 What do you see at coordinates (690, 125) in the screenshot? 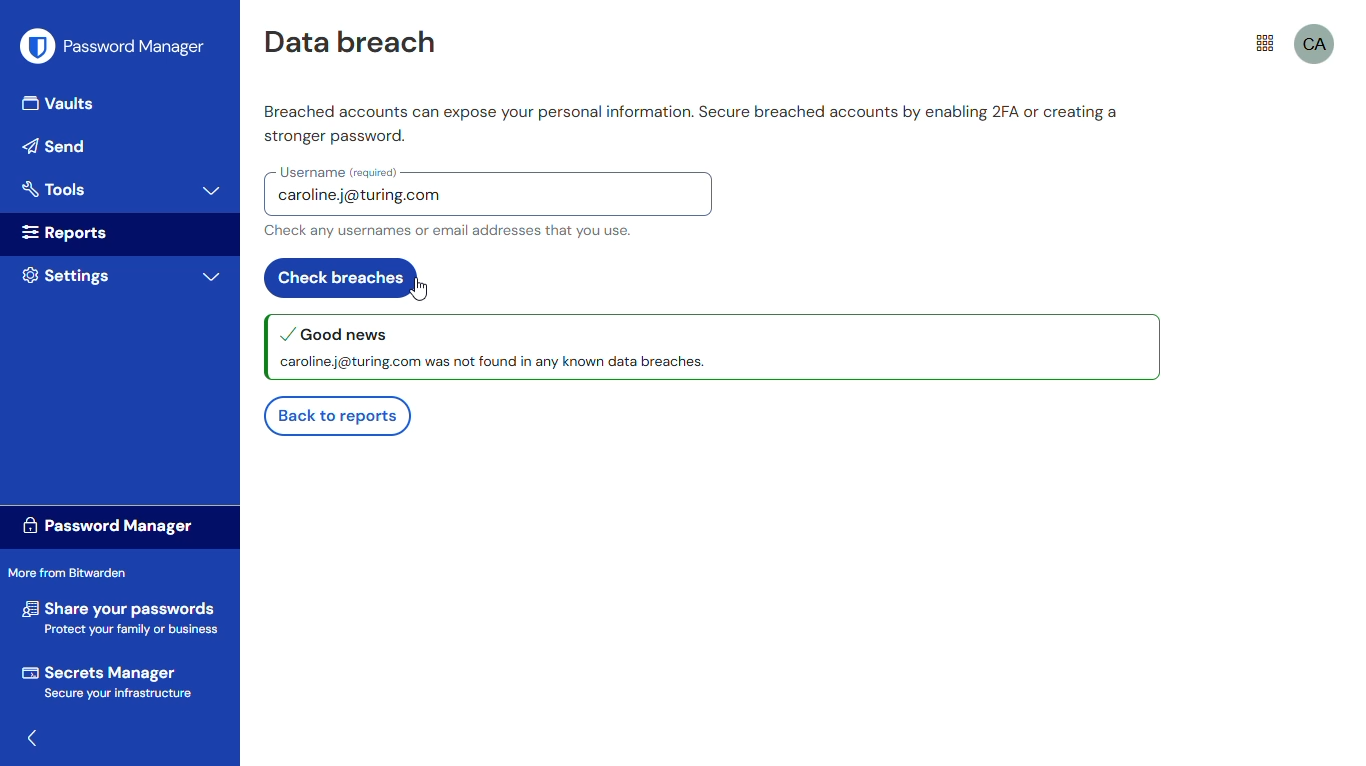
I see `Breached accounts can expose your personal information. Secure breached accounts by enabling 2FA or creating a stronger password.` at bounding box center [690, 125].